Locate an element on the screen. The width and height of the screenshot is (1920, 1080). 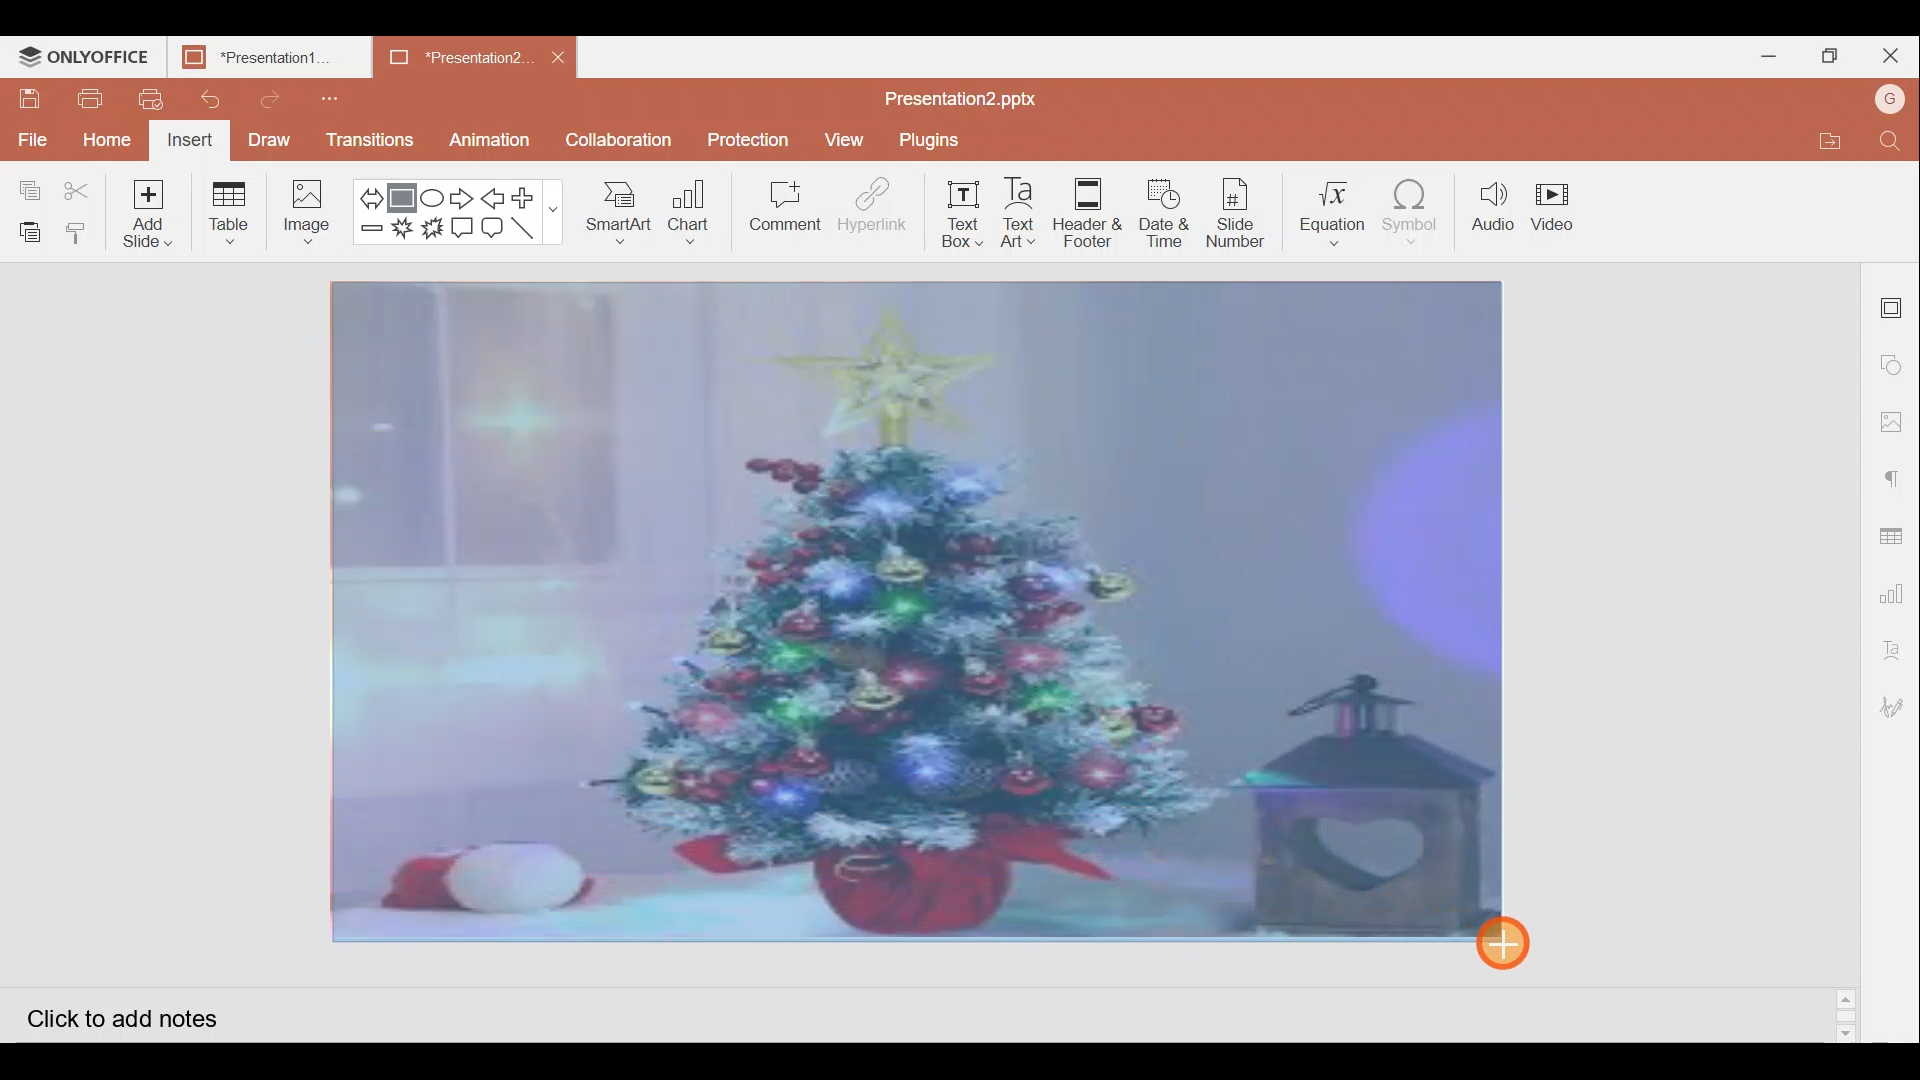
File is located at coordinates (30, 134).